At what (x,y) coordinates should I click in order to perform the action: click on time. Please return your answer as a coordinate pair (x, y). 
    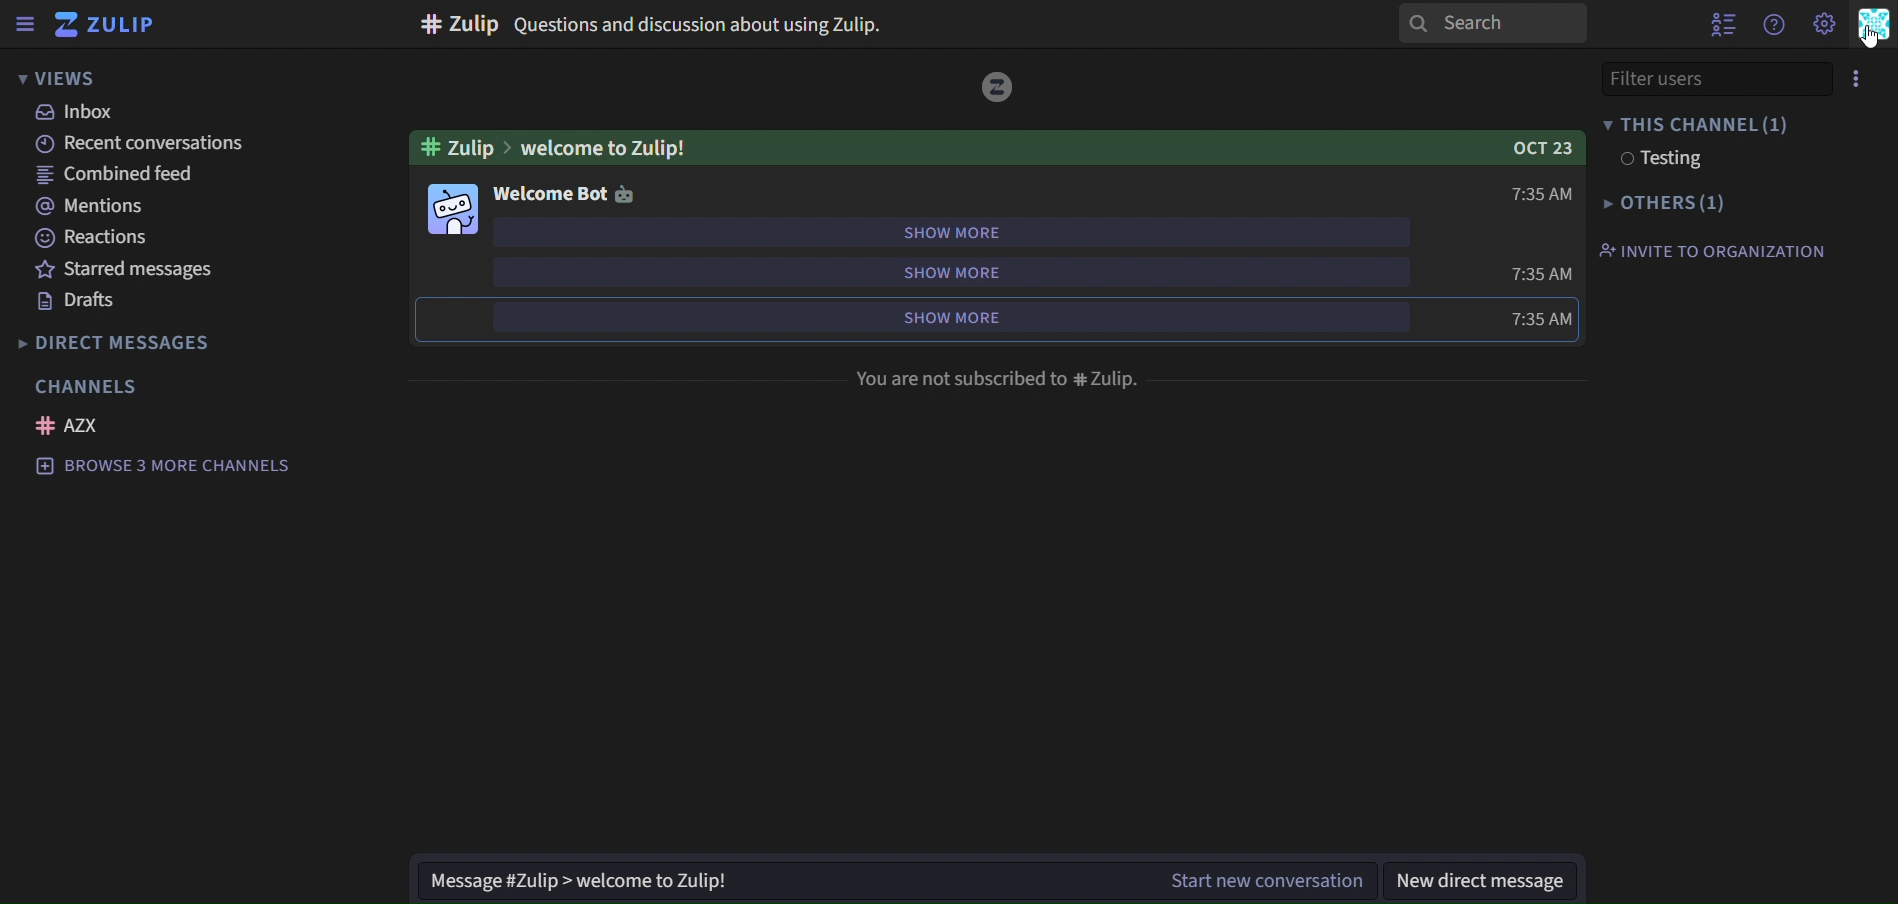
    Looking at the image, I should click on (1544, 274).